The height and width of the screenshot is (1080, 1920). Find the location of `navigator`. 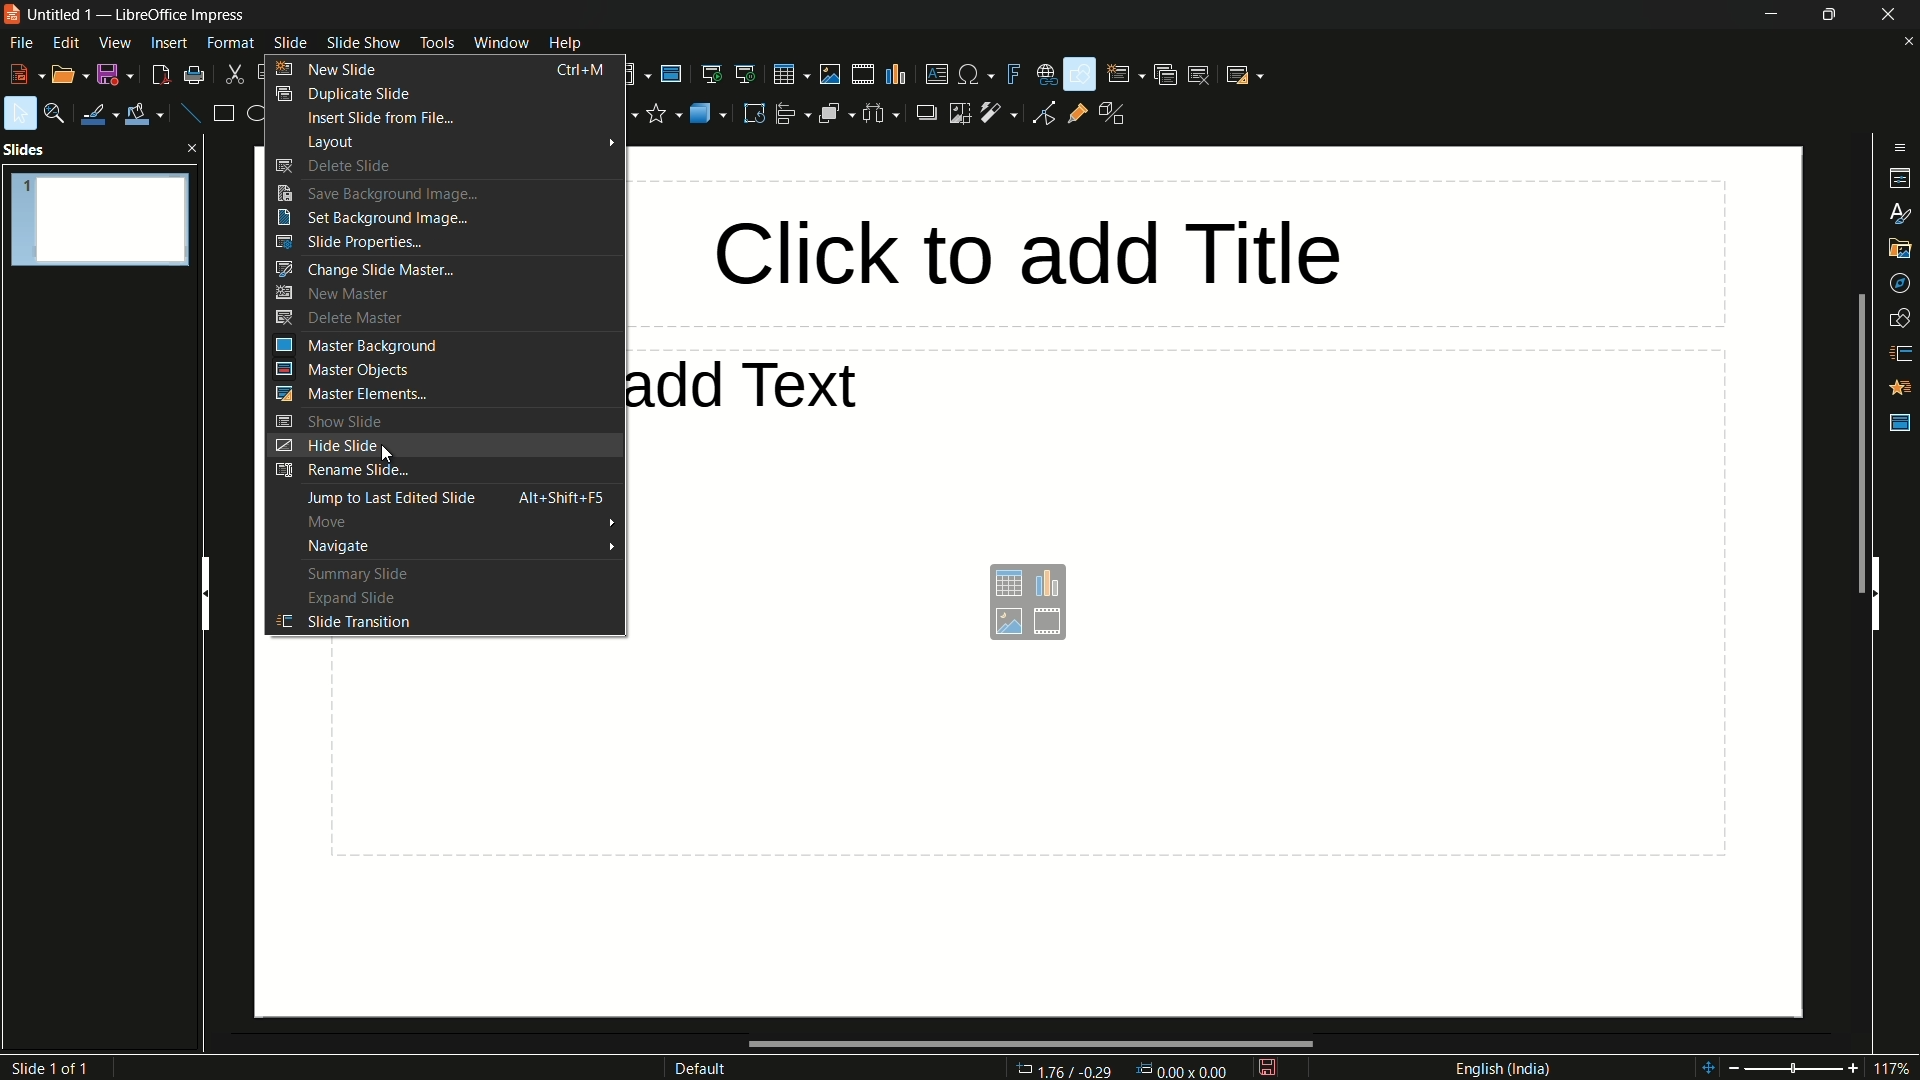

navigator is located at coordinates (1897, 281).